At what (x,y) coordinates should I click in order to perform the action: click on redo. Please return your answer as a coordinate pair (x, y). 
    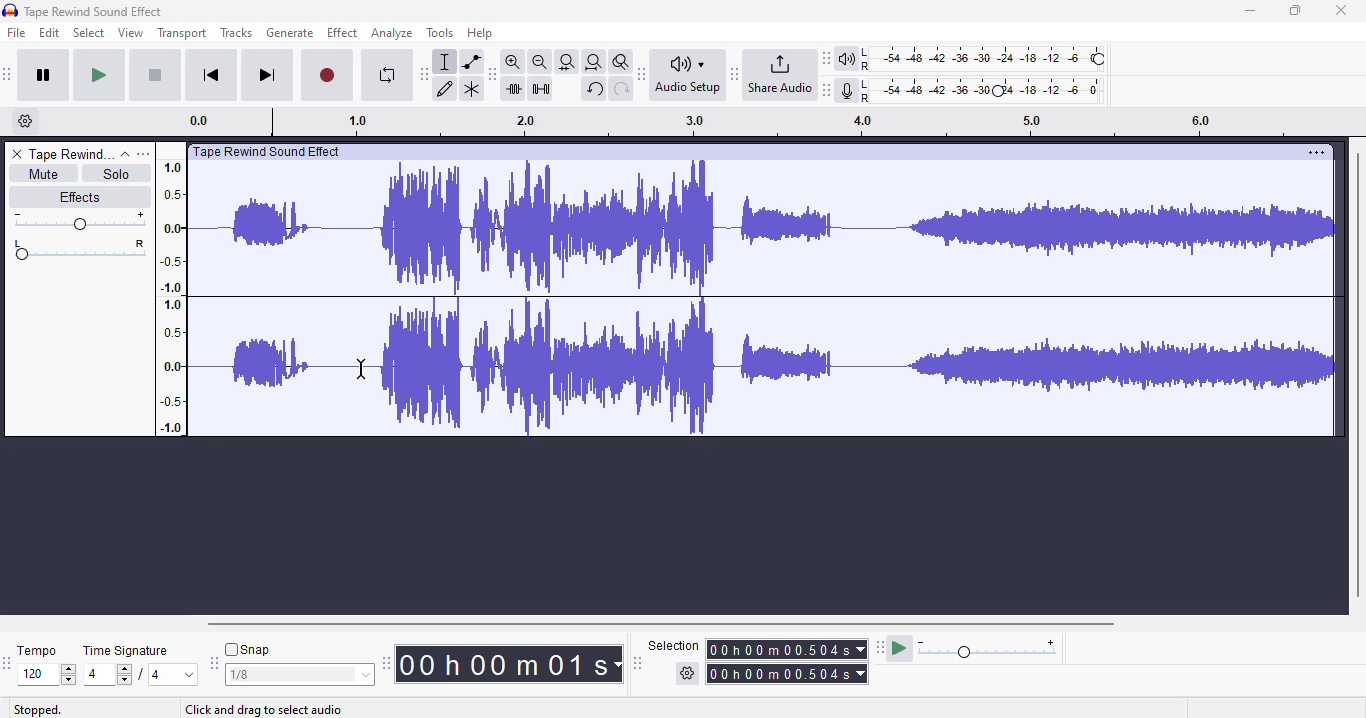
    Looking at the image, I should click on (622, 90).